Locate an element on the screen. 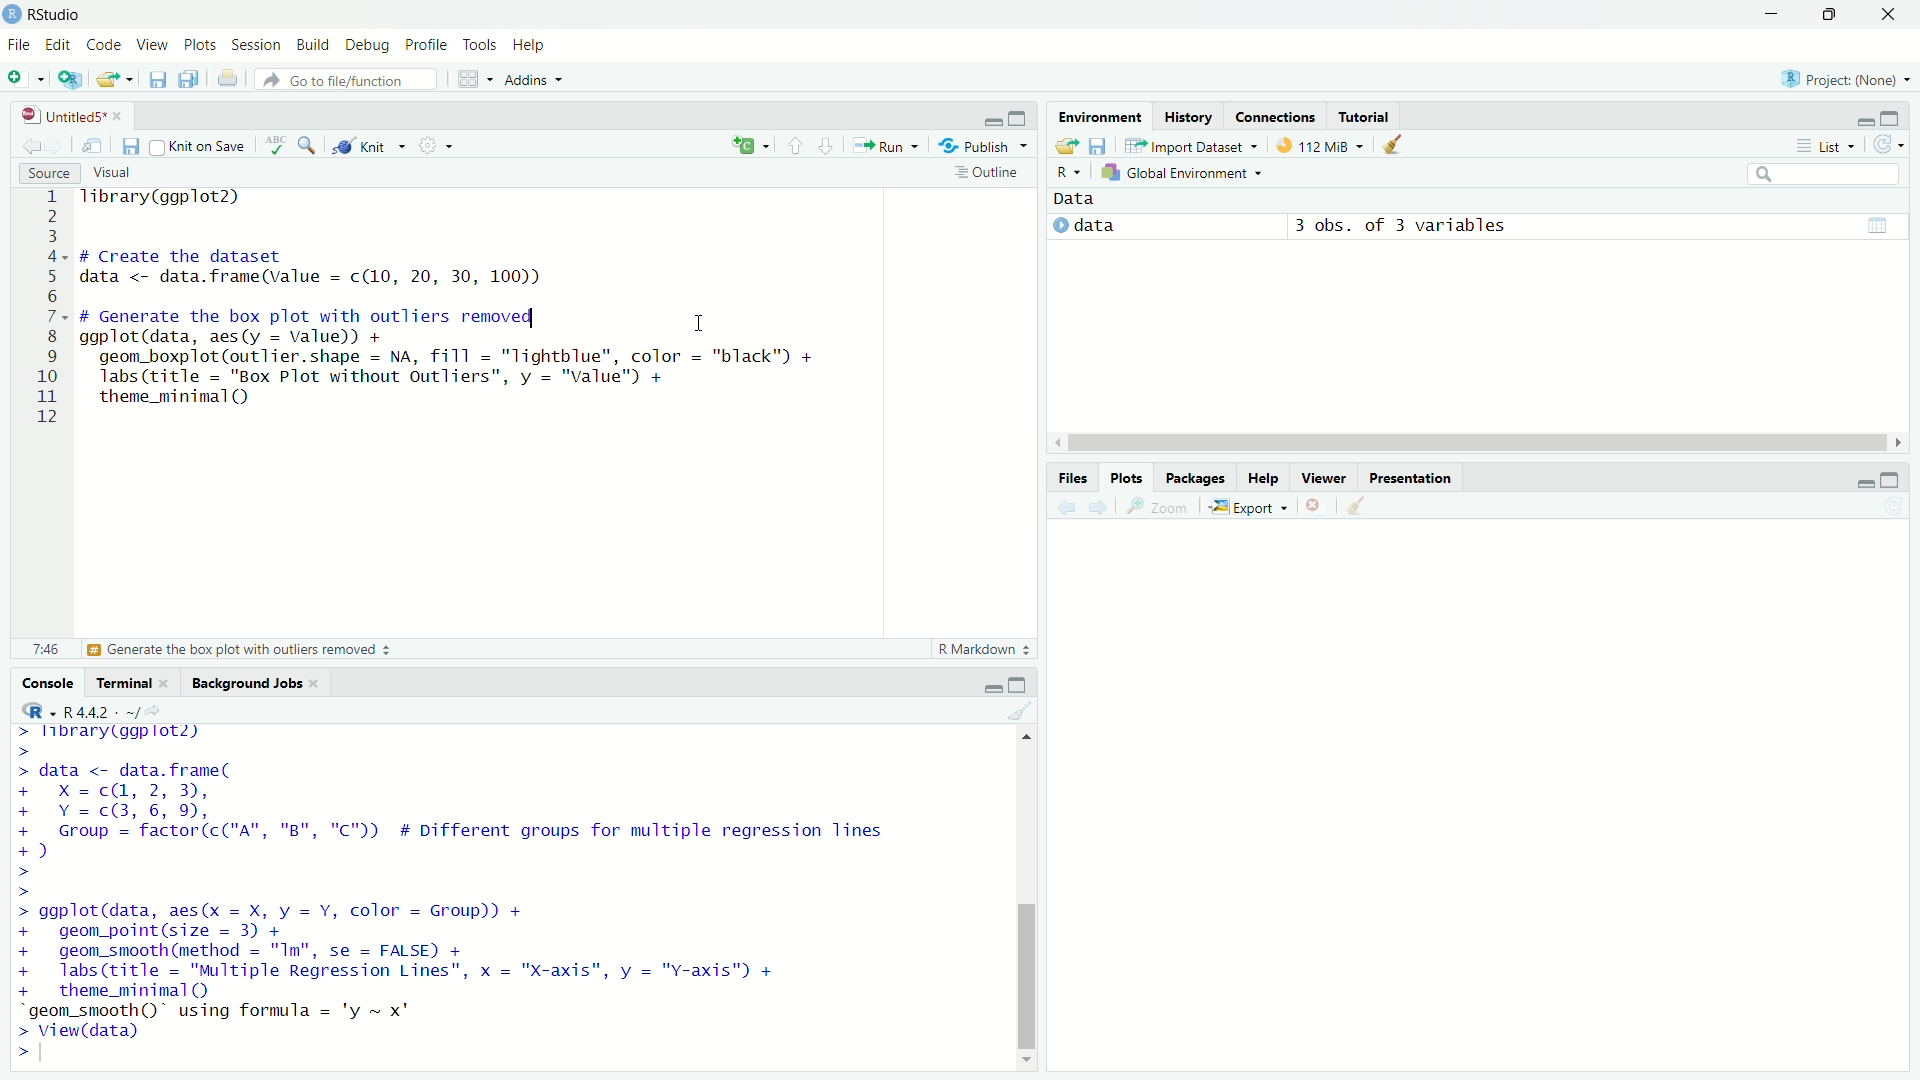 The image size is (1920, 1080). Plots is located at coordinates (202, 45).